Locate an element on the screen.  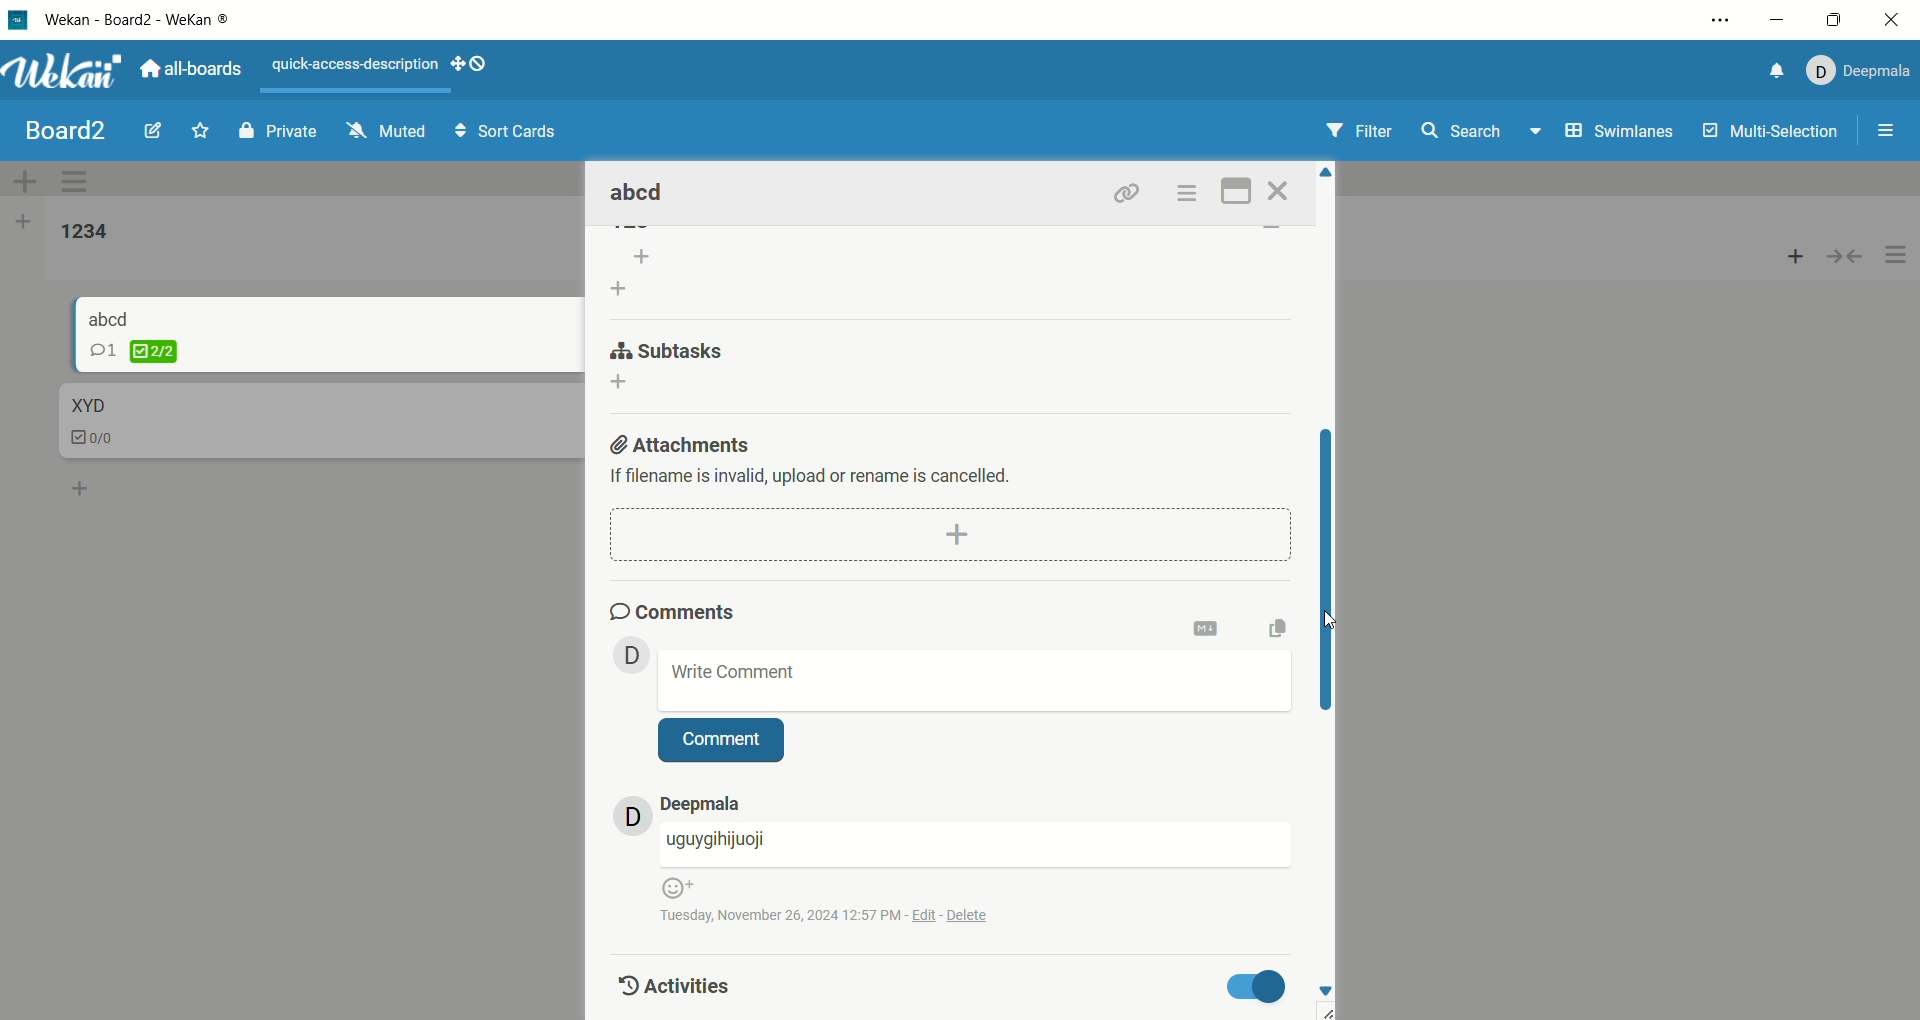
subtask is located at coordinates (670, 347).